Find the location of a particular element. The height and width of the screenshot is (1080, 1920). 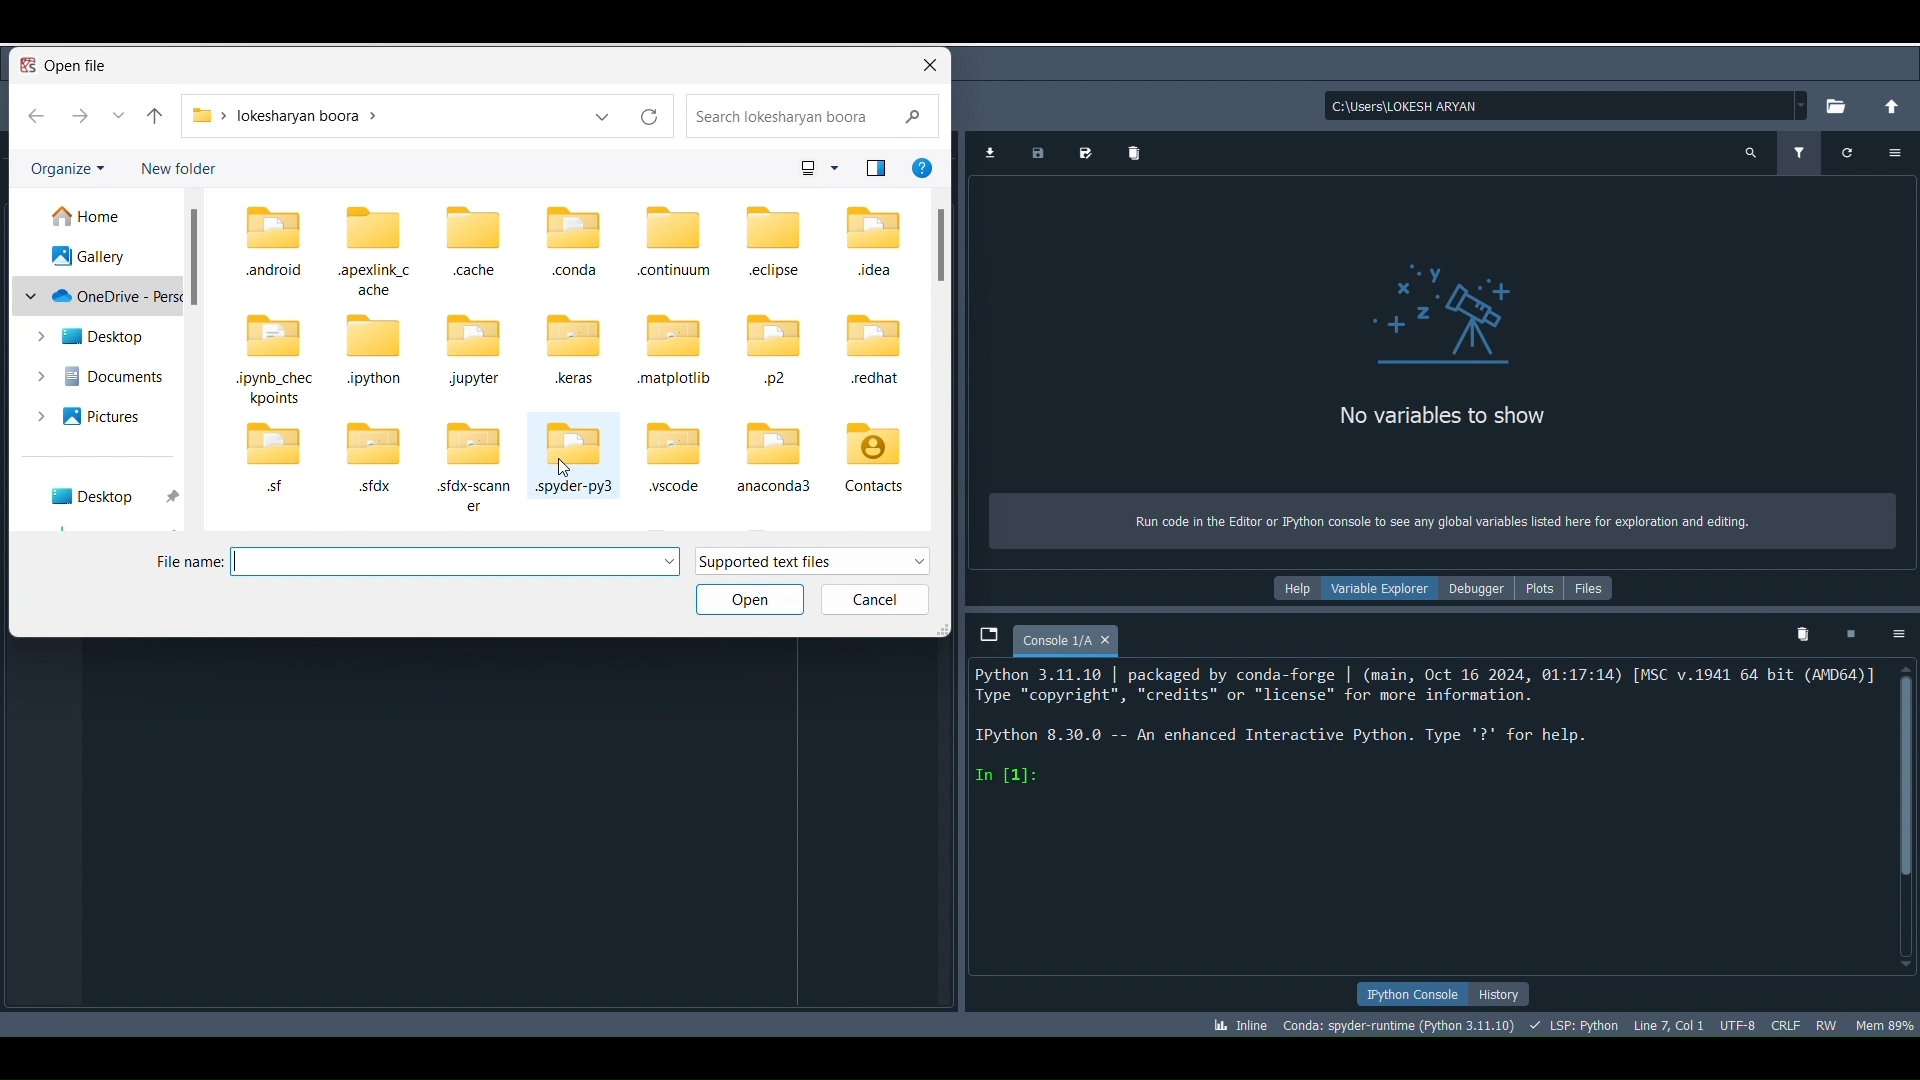

Encoding is located at coordinates (1739, 1022).